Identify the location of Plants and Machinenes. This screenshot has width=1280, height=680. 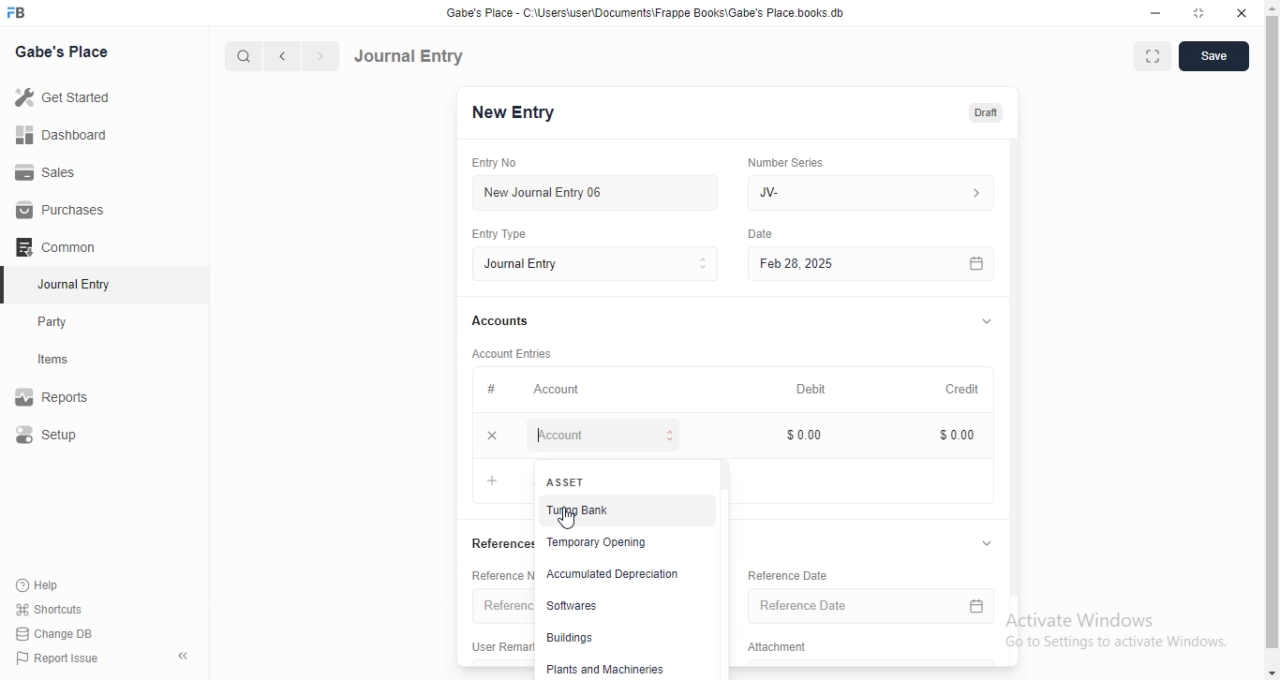
(622, 669).